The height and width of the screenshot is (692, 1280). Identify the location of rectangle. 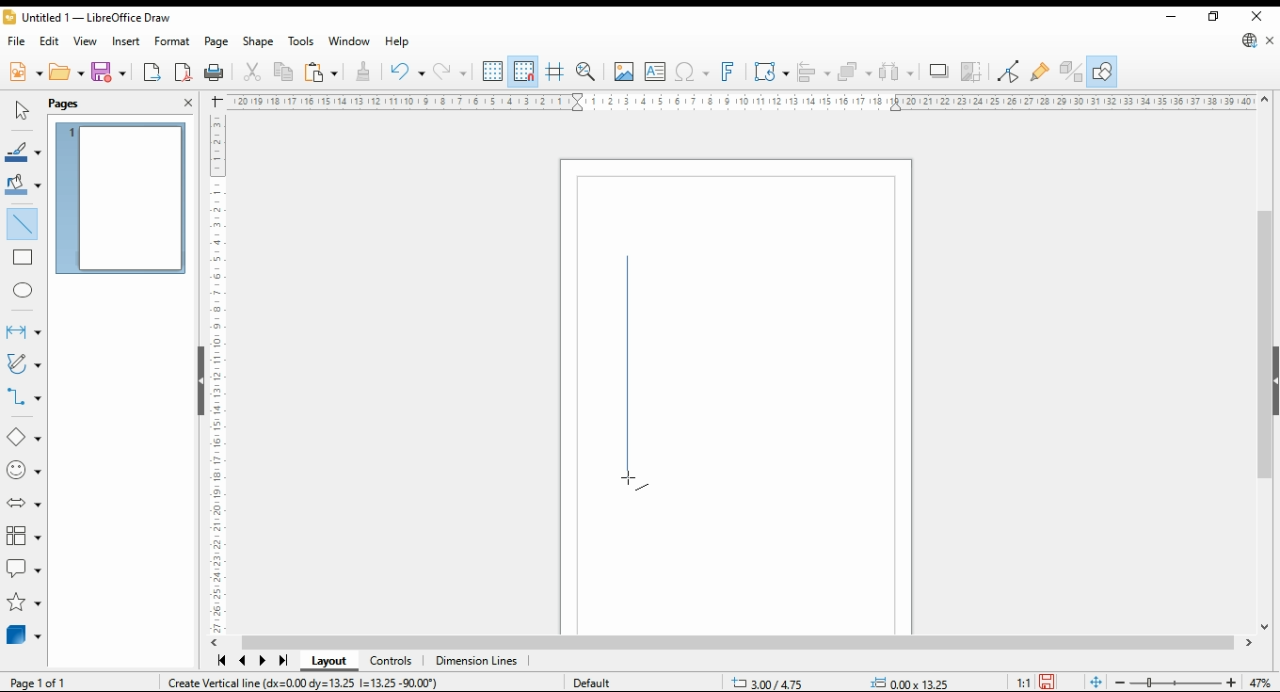
(23, 259).